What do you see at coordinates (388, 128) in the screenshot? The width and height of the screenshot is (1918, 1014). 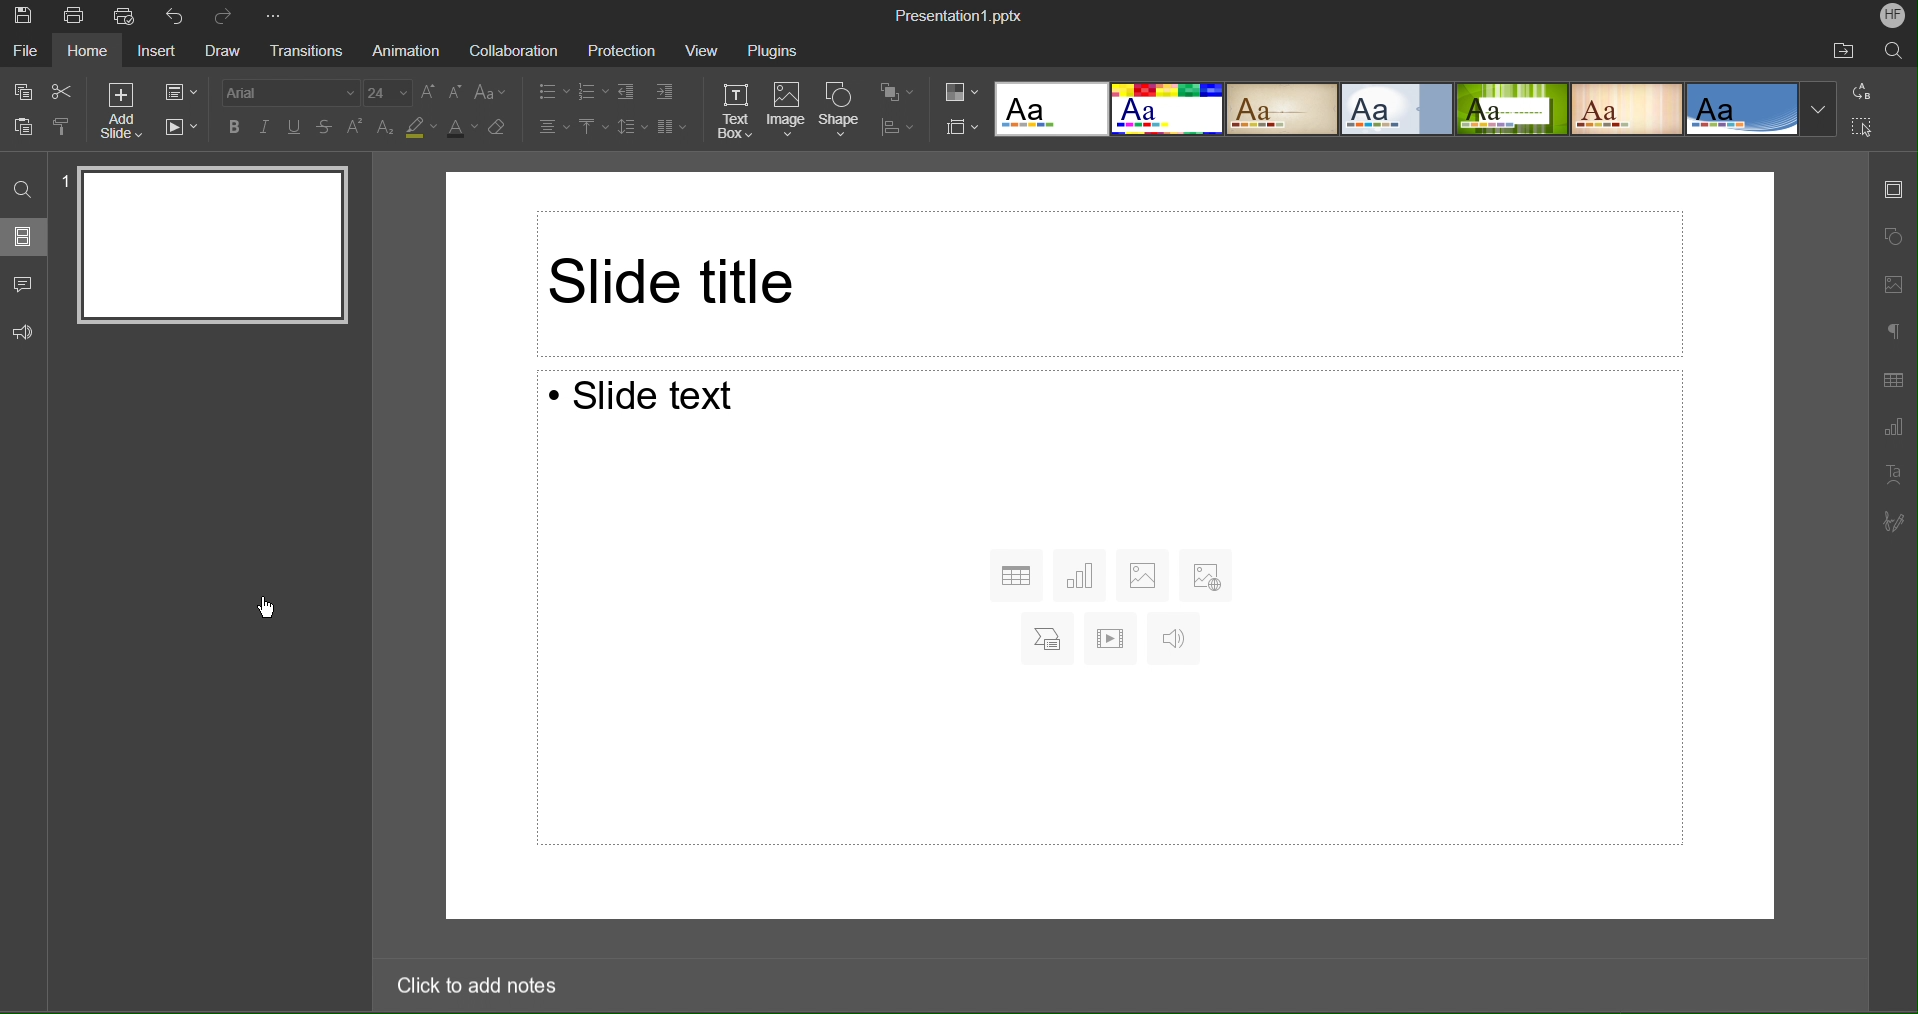 I see `subscript` at bounding box center [388, 128].